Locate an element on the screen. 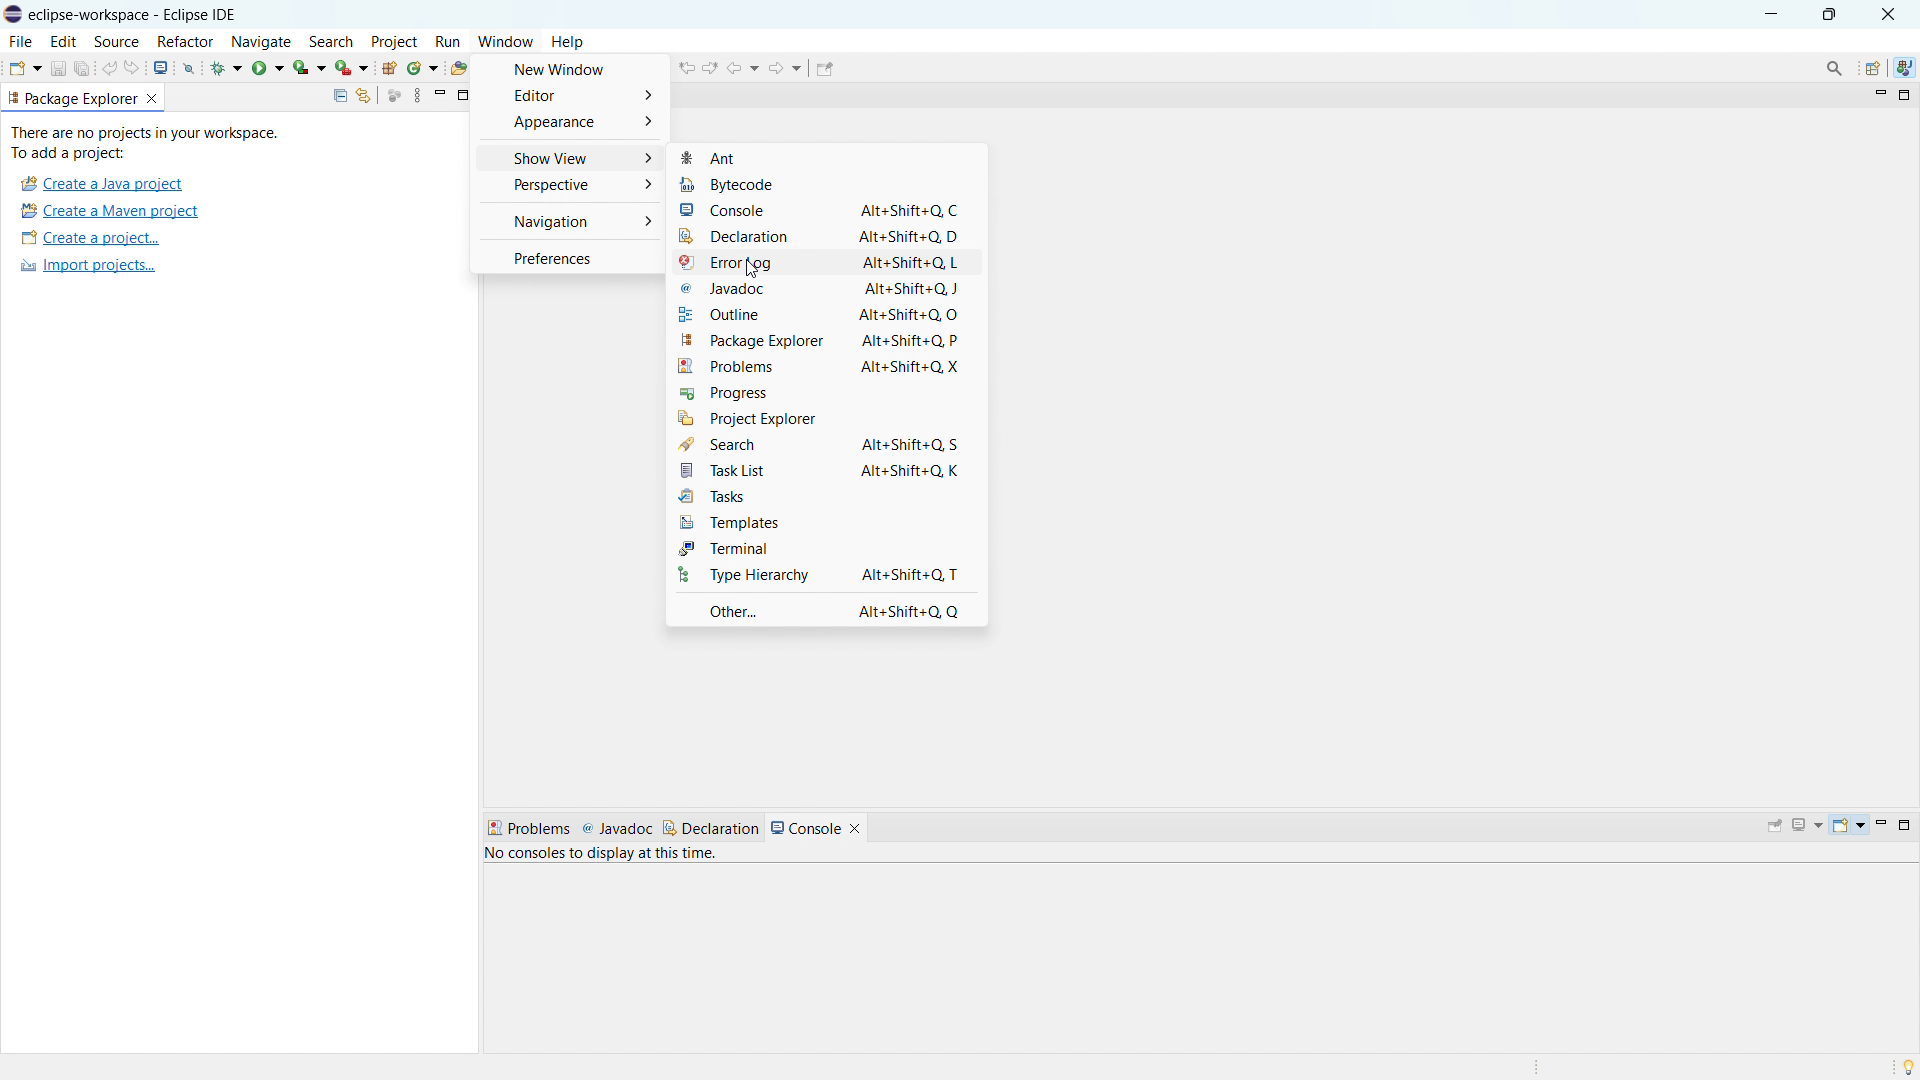 This screenshot has height=1080, width=1920.  is located at coordinates (822, 341).